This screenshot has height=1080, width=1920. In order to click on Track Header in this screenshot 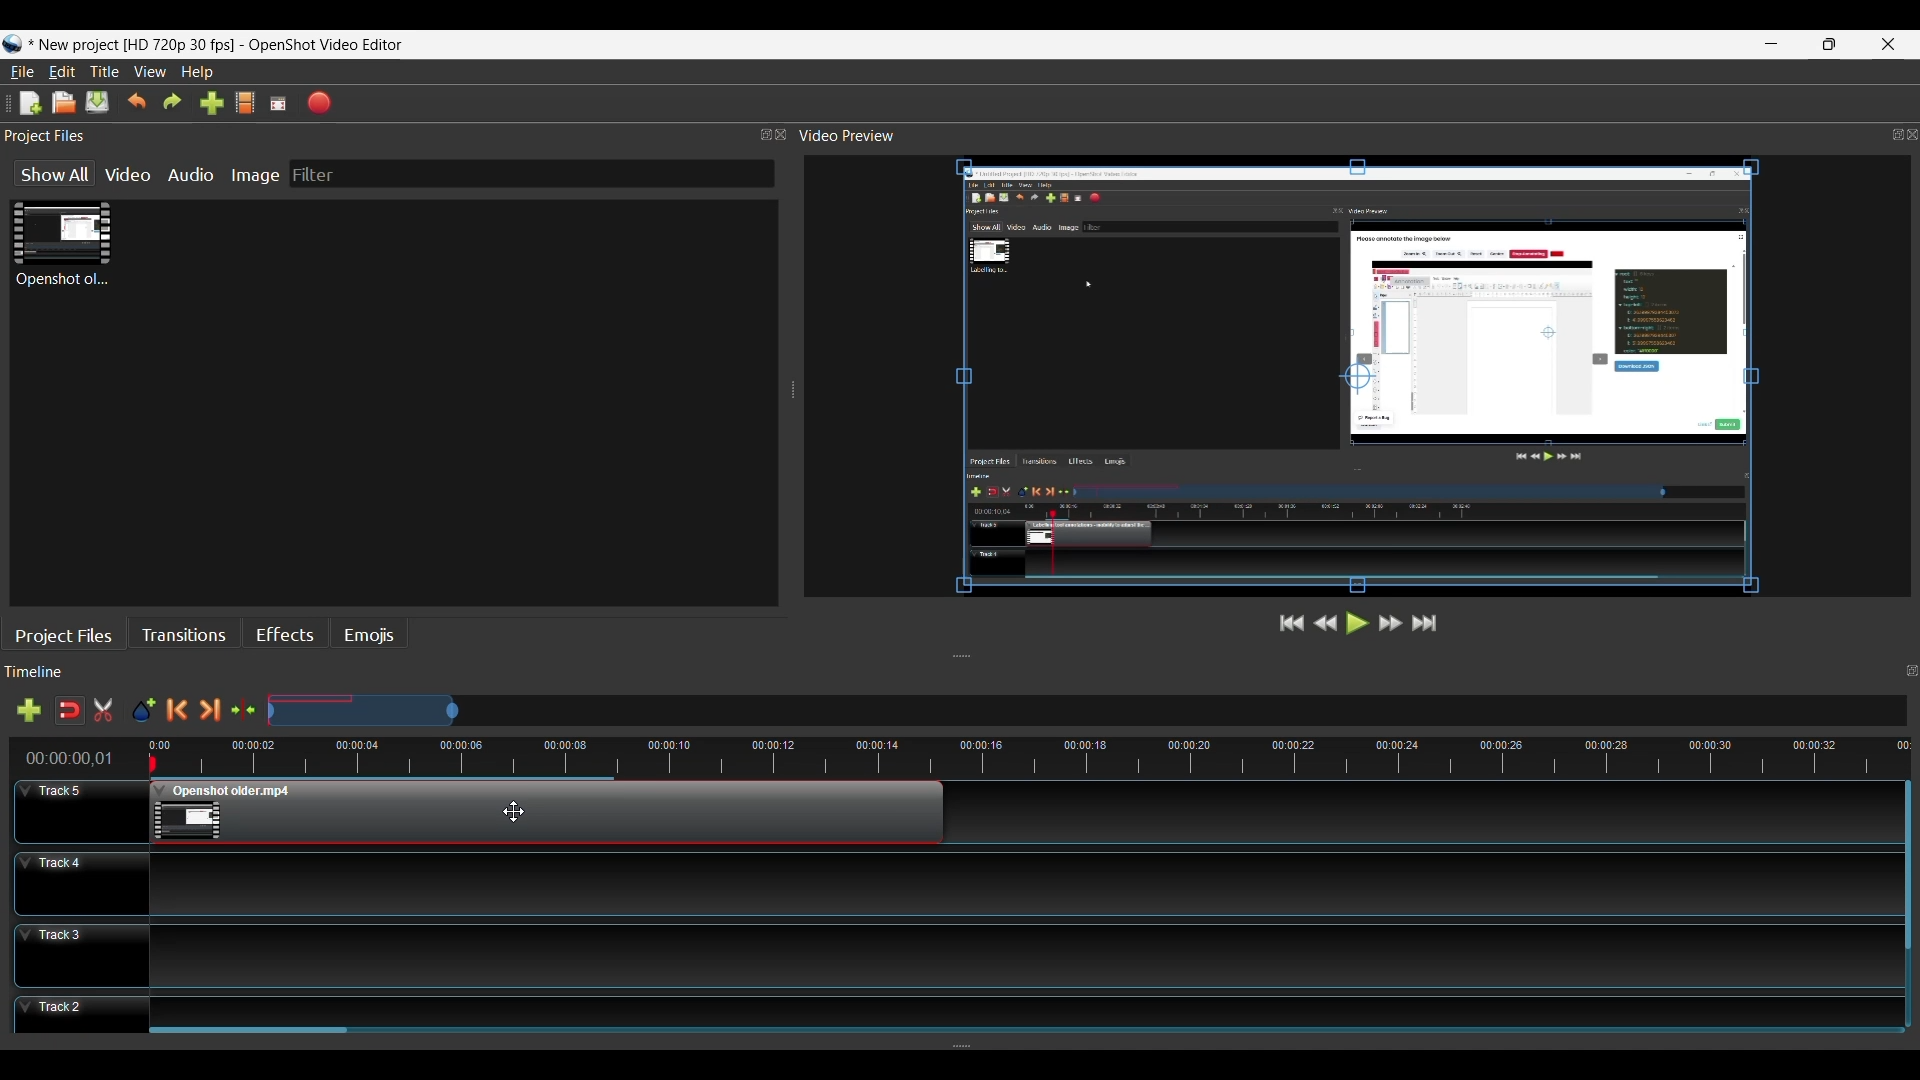, I will do `click(83, 954)`.